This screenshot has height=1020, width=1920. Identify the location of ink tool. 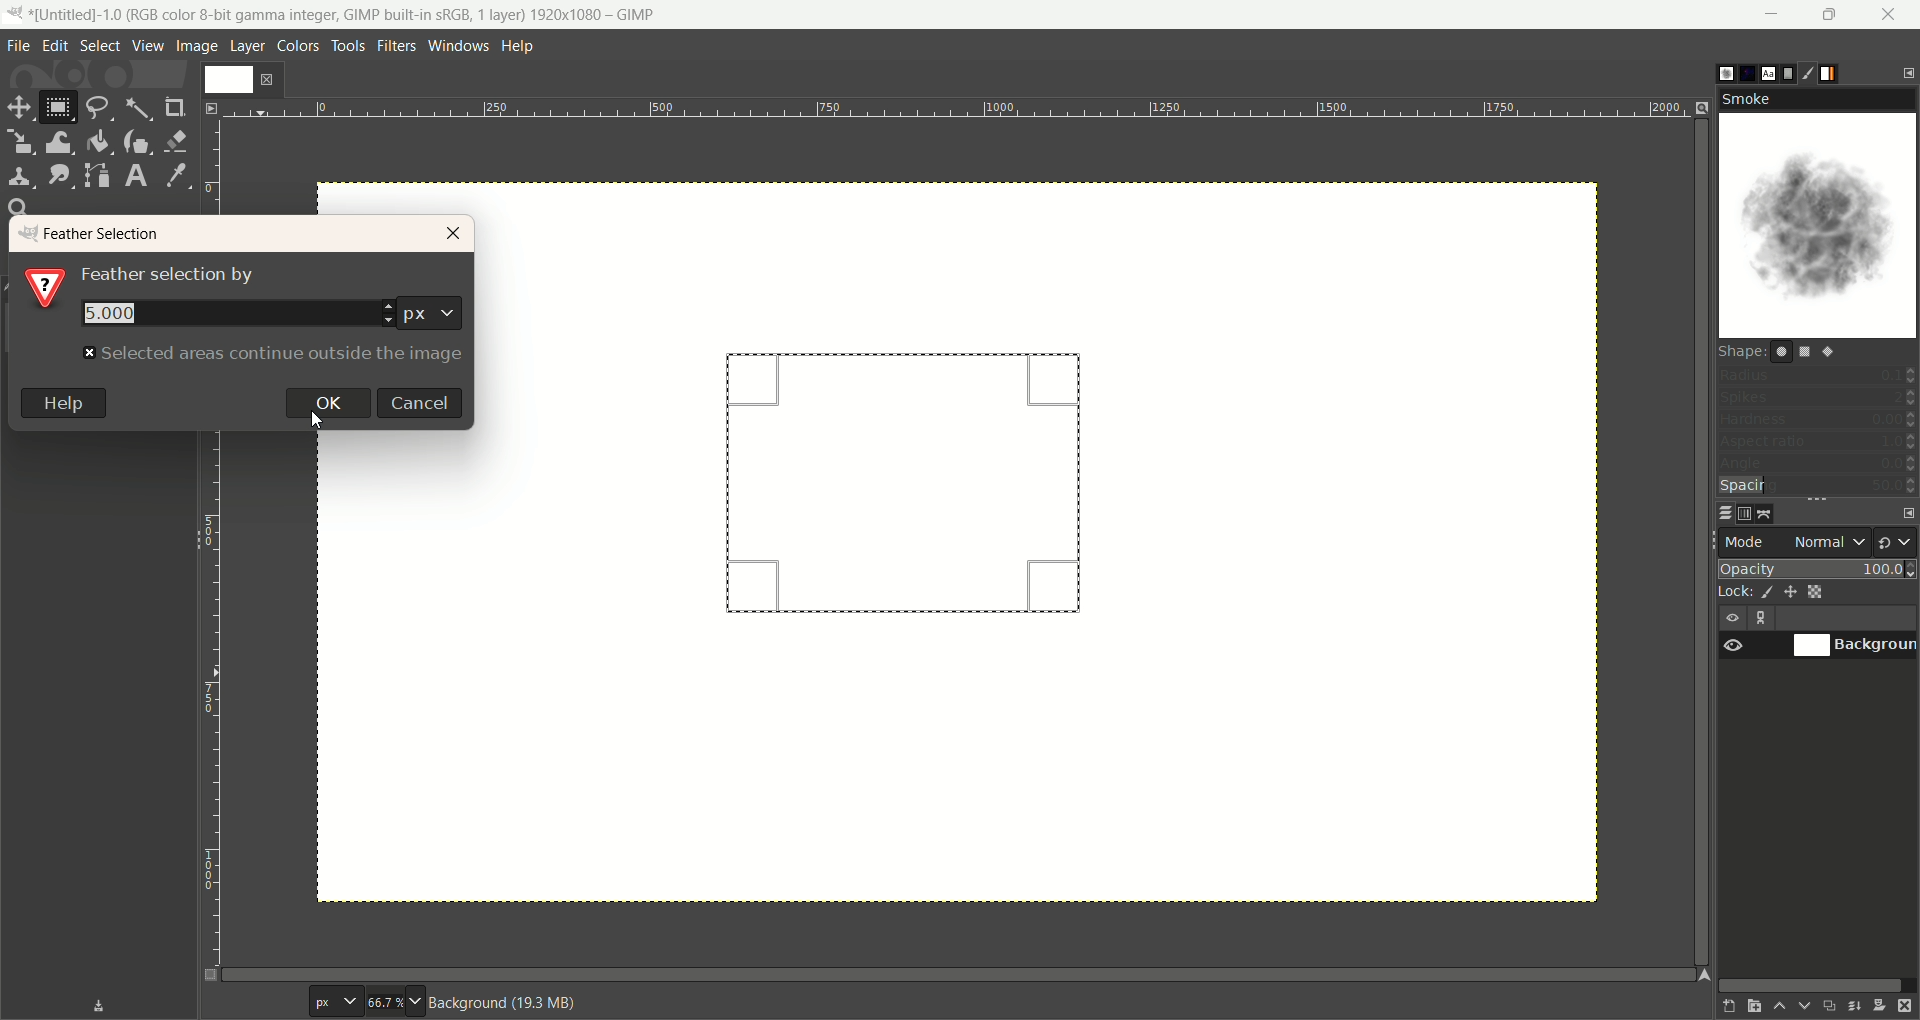
(139, 142).